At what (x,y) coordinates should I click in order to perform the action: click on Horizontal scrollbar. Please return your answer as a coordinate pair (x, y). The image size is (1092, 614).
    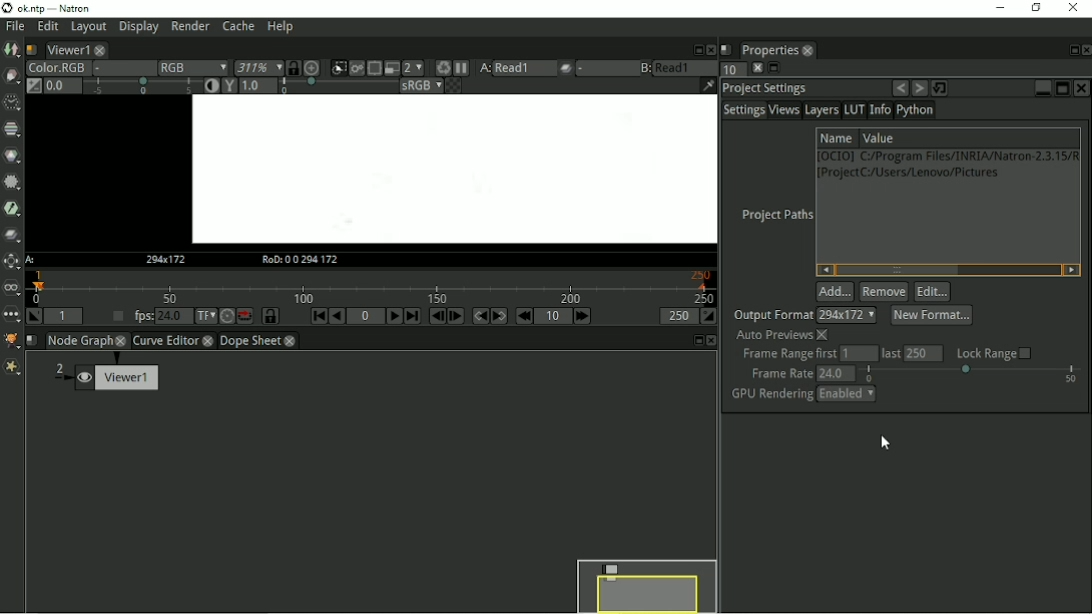
    Looking at the image, I should click on (949, 270).